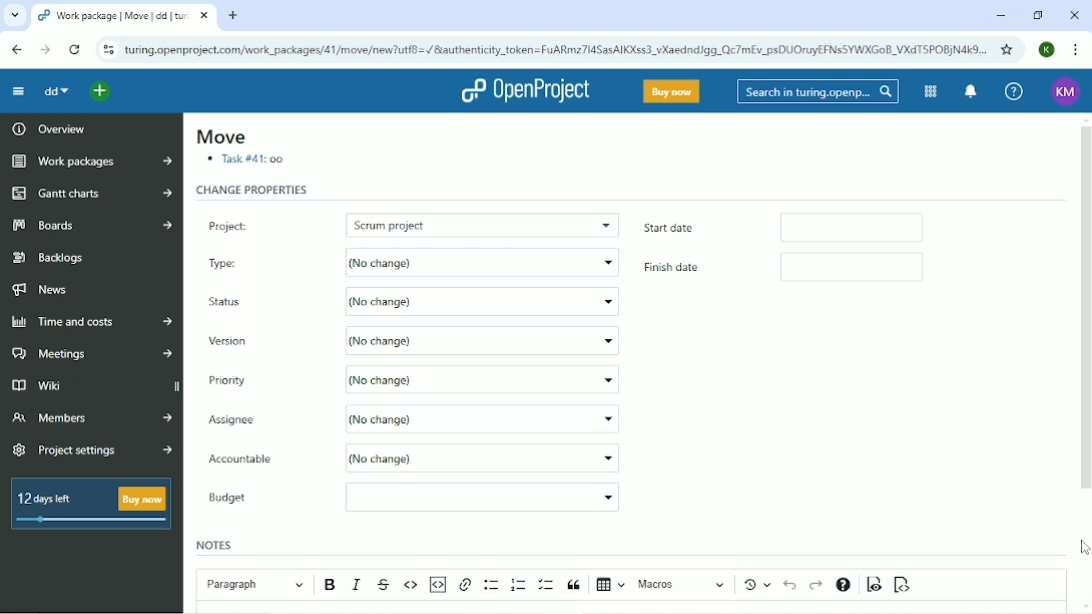 The image size is (1092, 614). Describe the element at coordinates (465, 585) in the screenshot. I see `Link` at that location.